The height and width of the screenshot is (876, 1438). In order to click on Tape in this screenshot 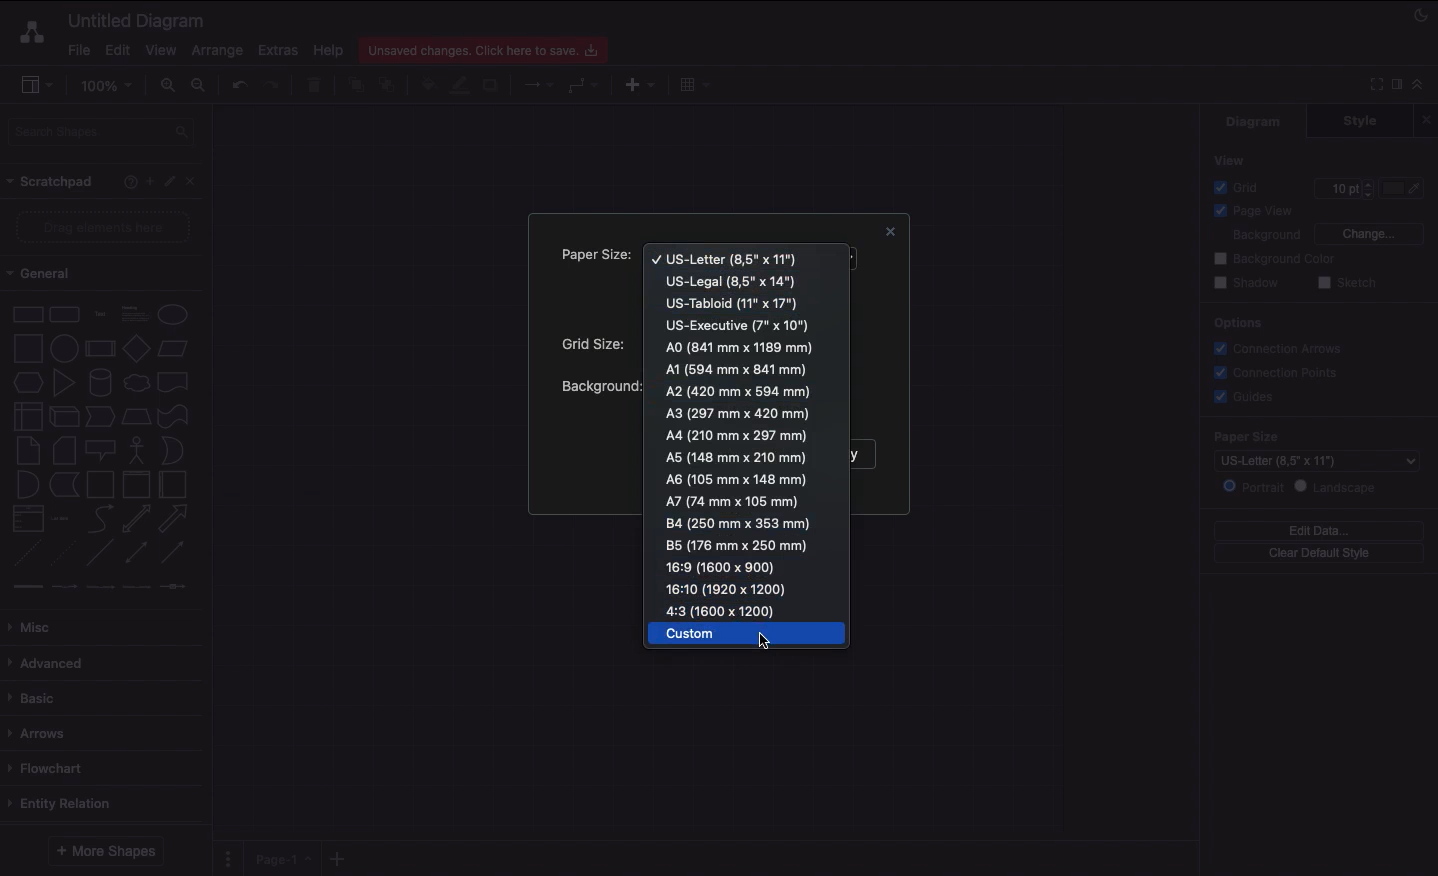, I will do `click(176, 415)`.